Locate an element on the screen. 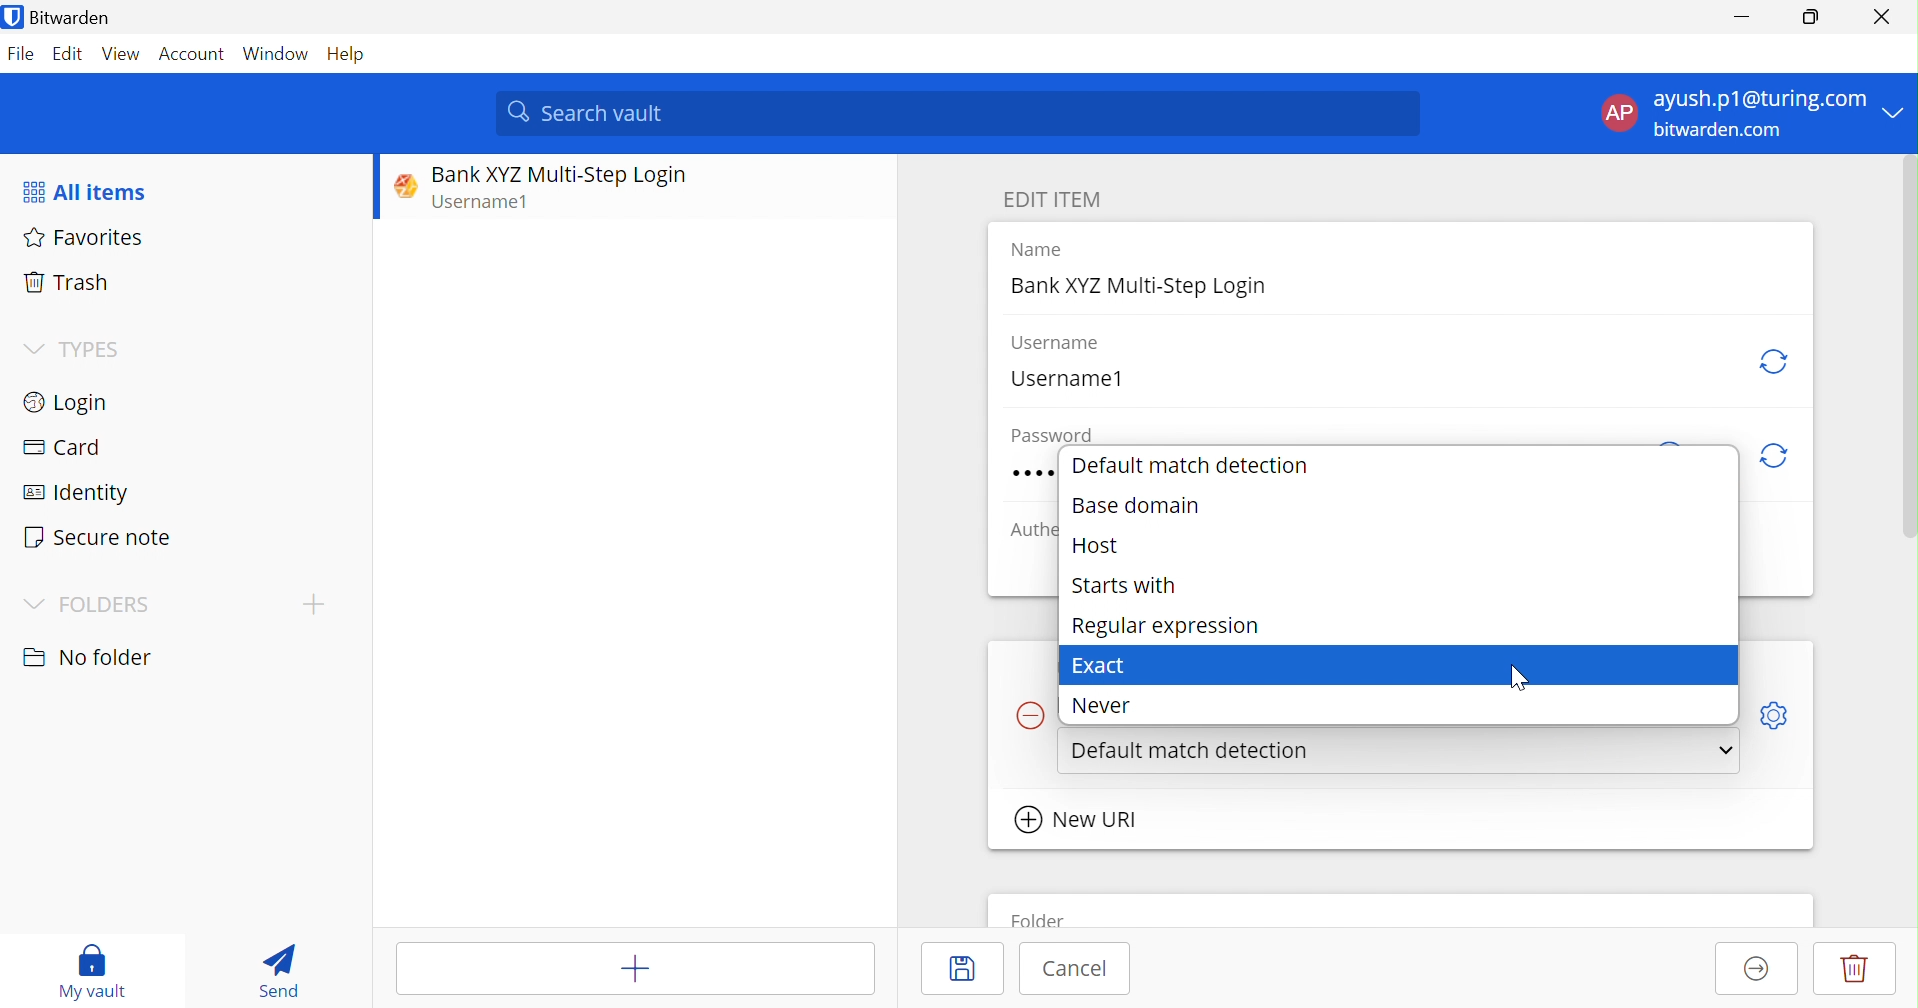  Help is located at coordinates (349, 56).